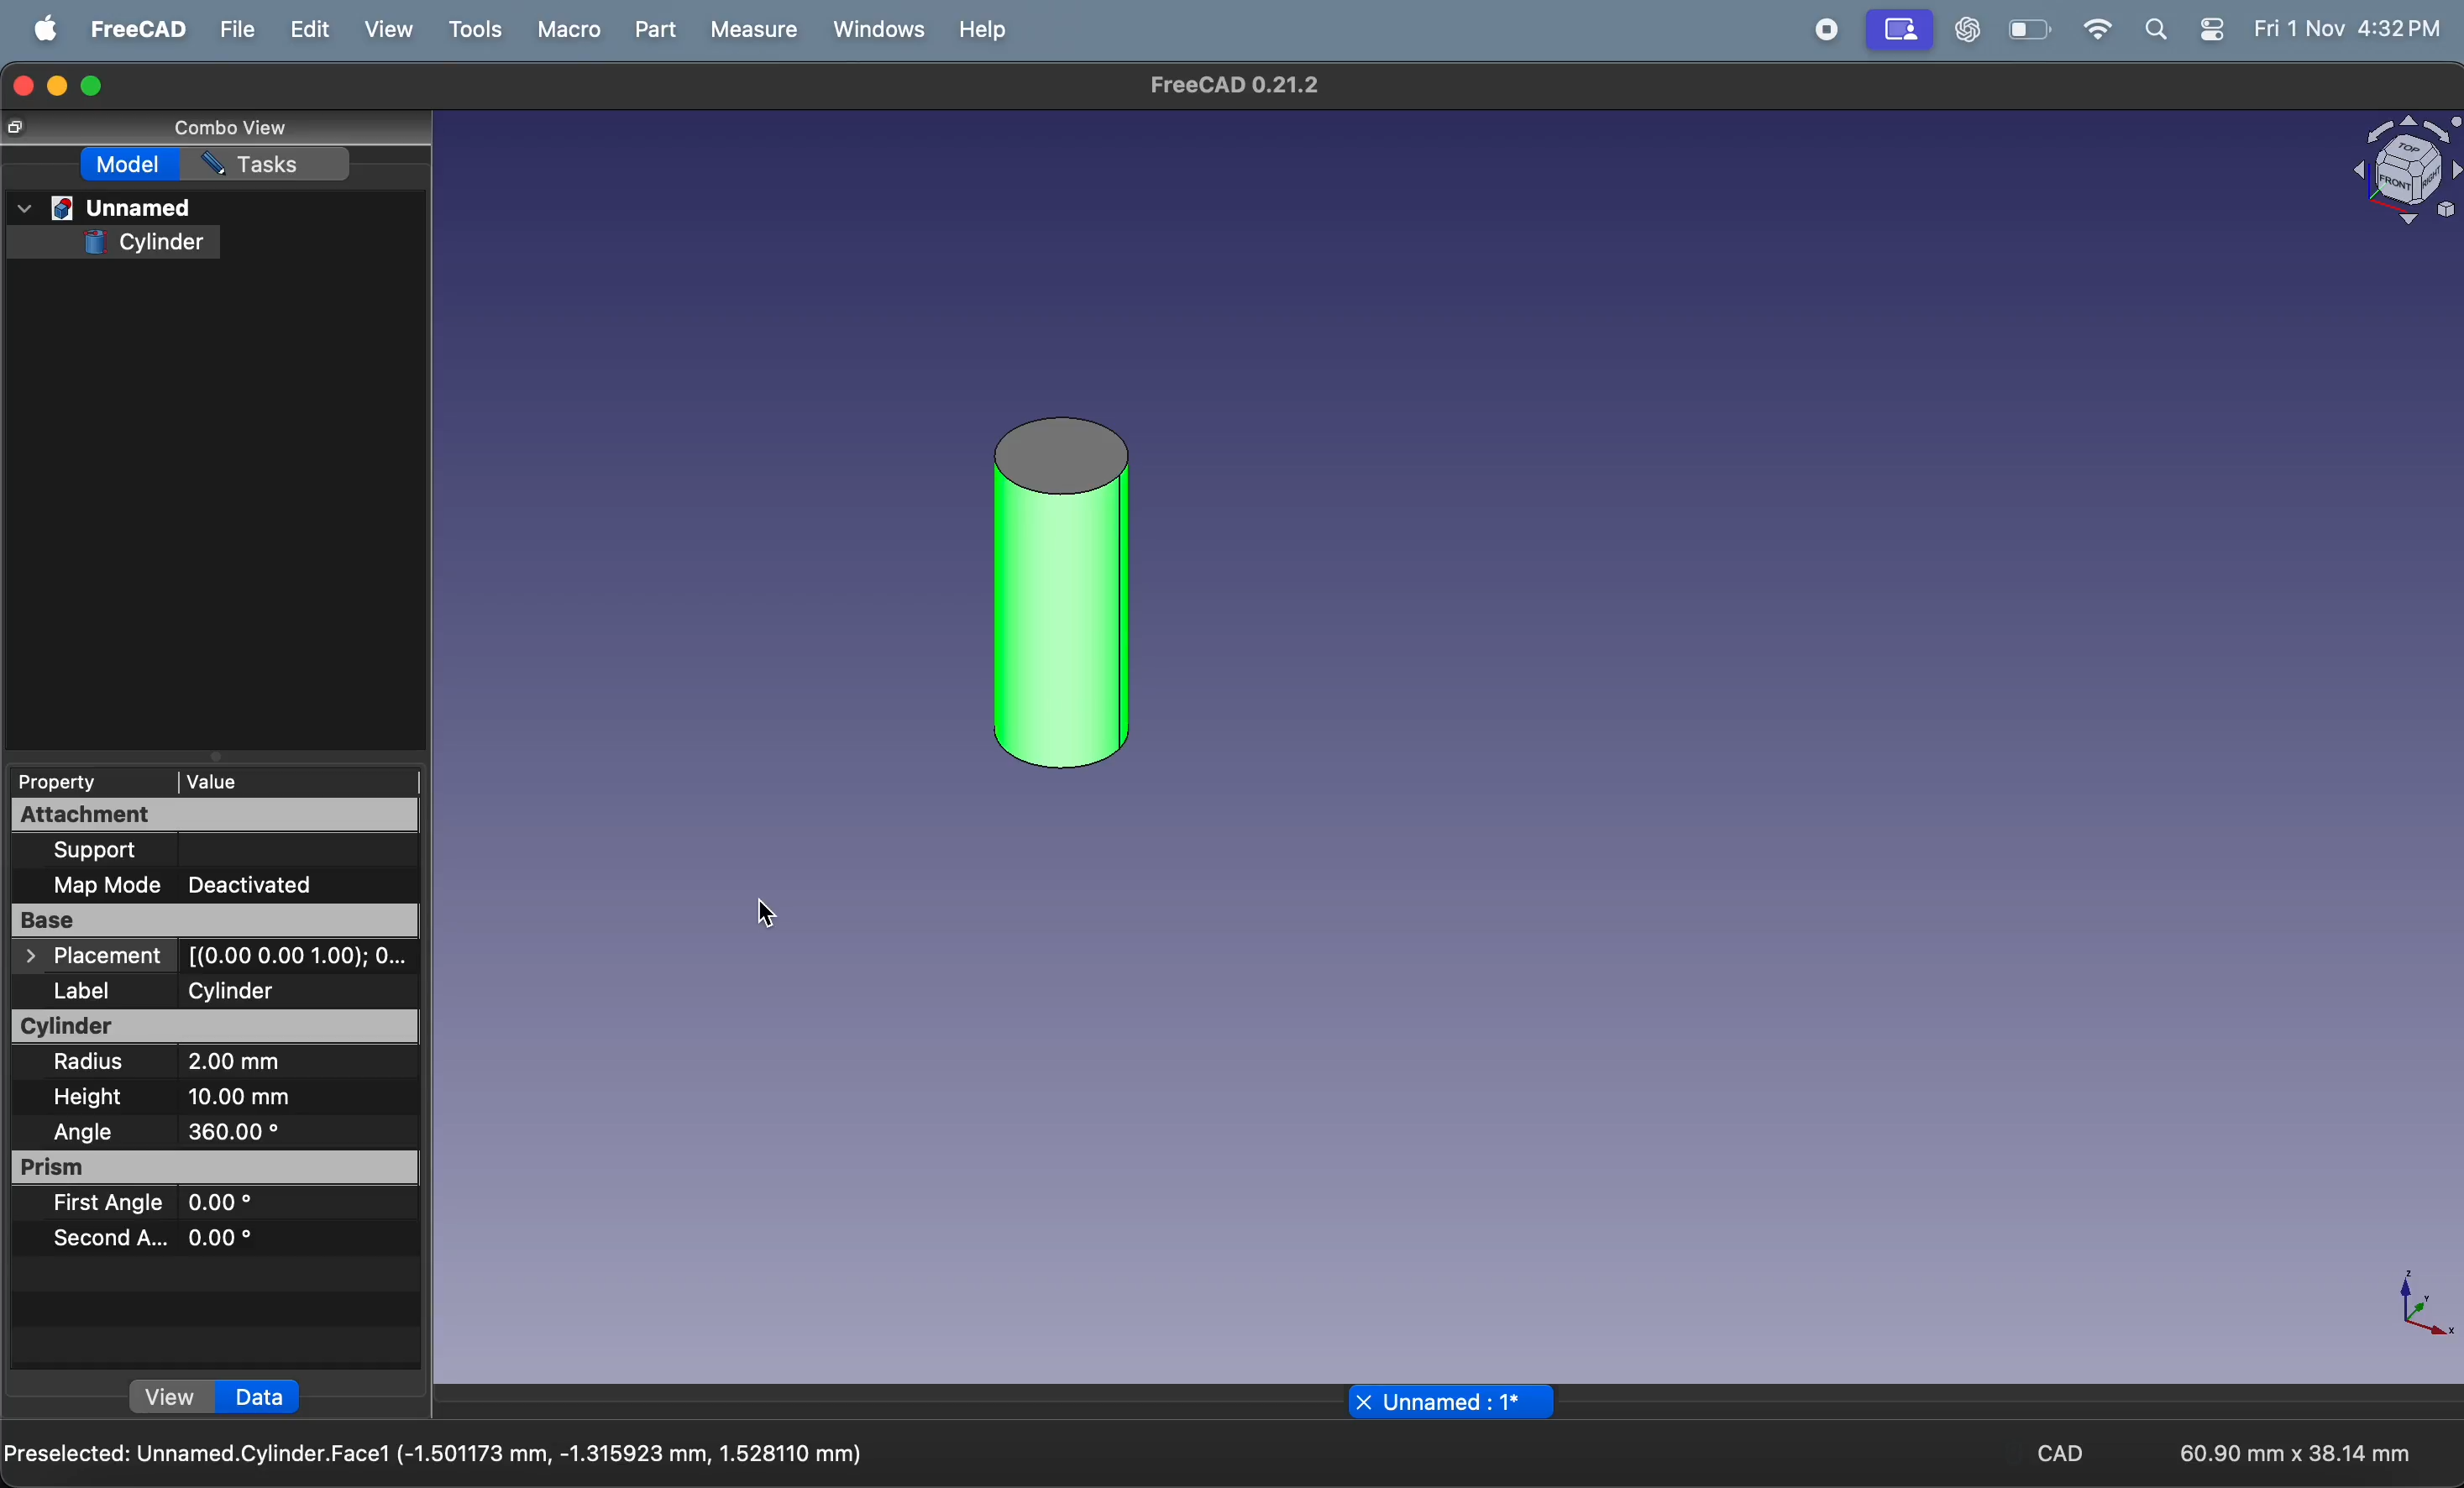  What do you see at coordinates (98, 85) in the screenshot?
I see `maximize` at bounding box center [98, 85].